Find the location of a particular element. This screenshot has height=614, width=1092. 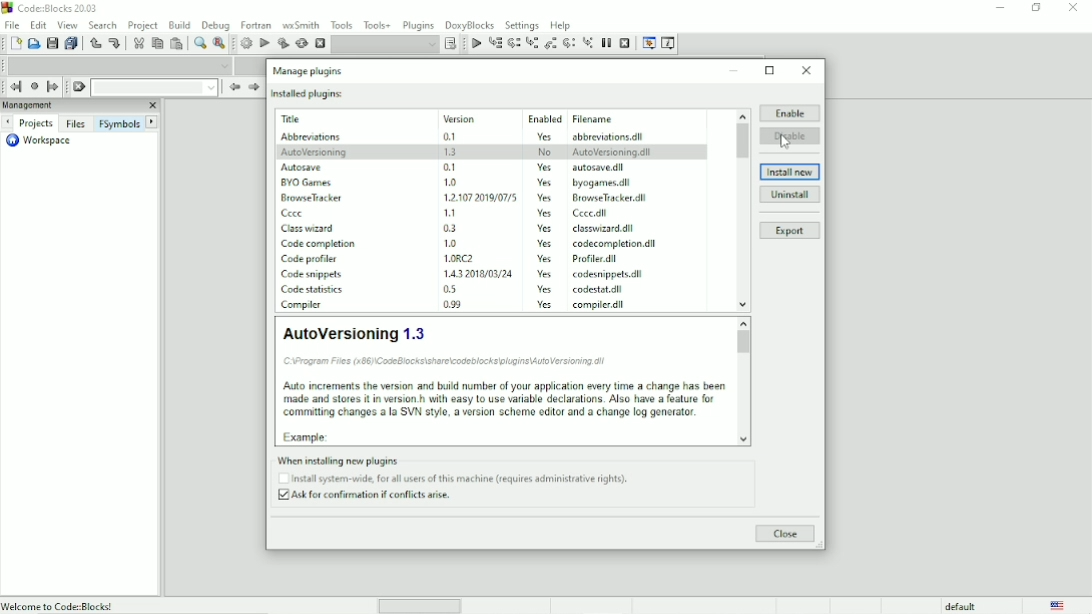

Stop debugger is located at coordinates (625, 43).